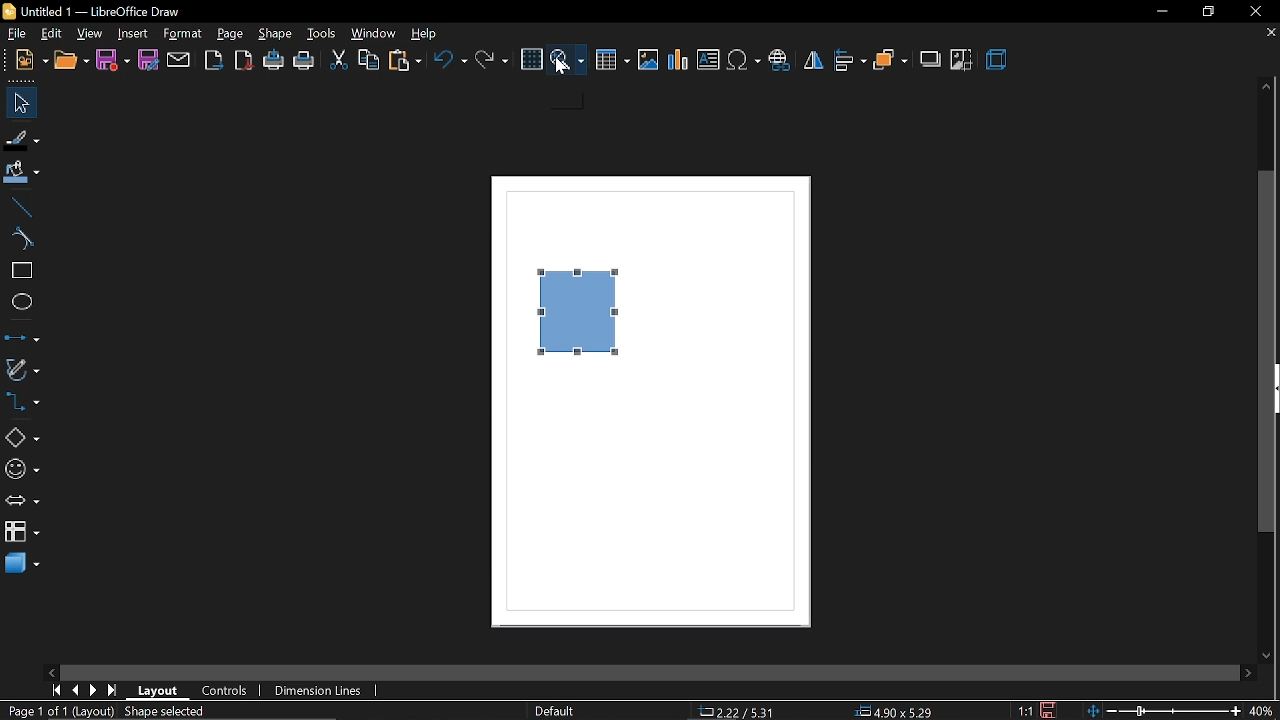 This screenshot has width=1280, height=720. Describe the element at coordinates (492, 60) in the screenshot. I see `redo` at that location.